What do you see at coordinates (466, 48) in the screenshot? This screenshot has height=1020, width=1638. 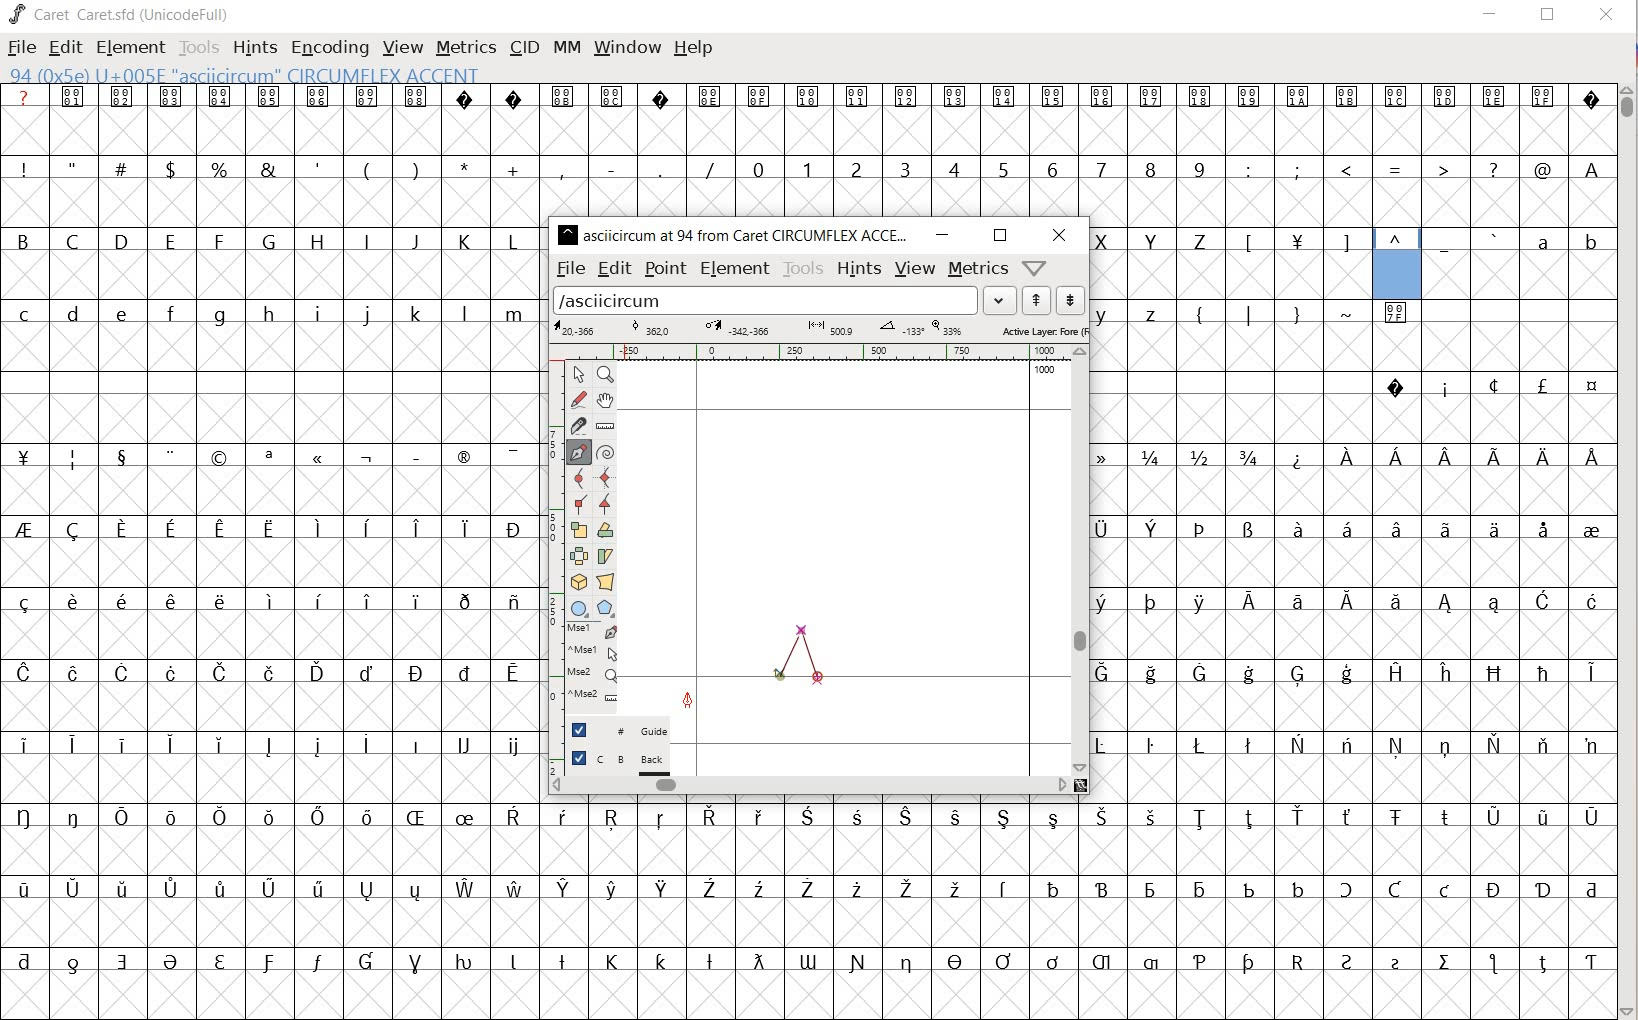 I see `METRICS` at bounding box center [466, 48].